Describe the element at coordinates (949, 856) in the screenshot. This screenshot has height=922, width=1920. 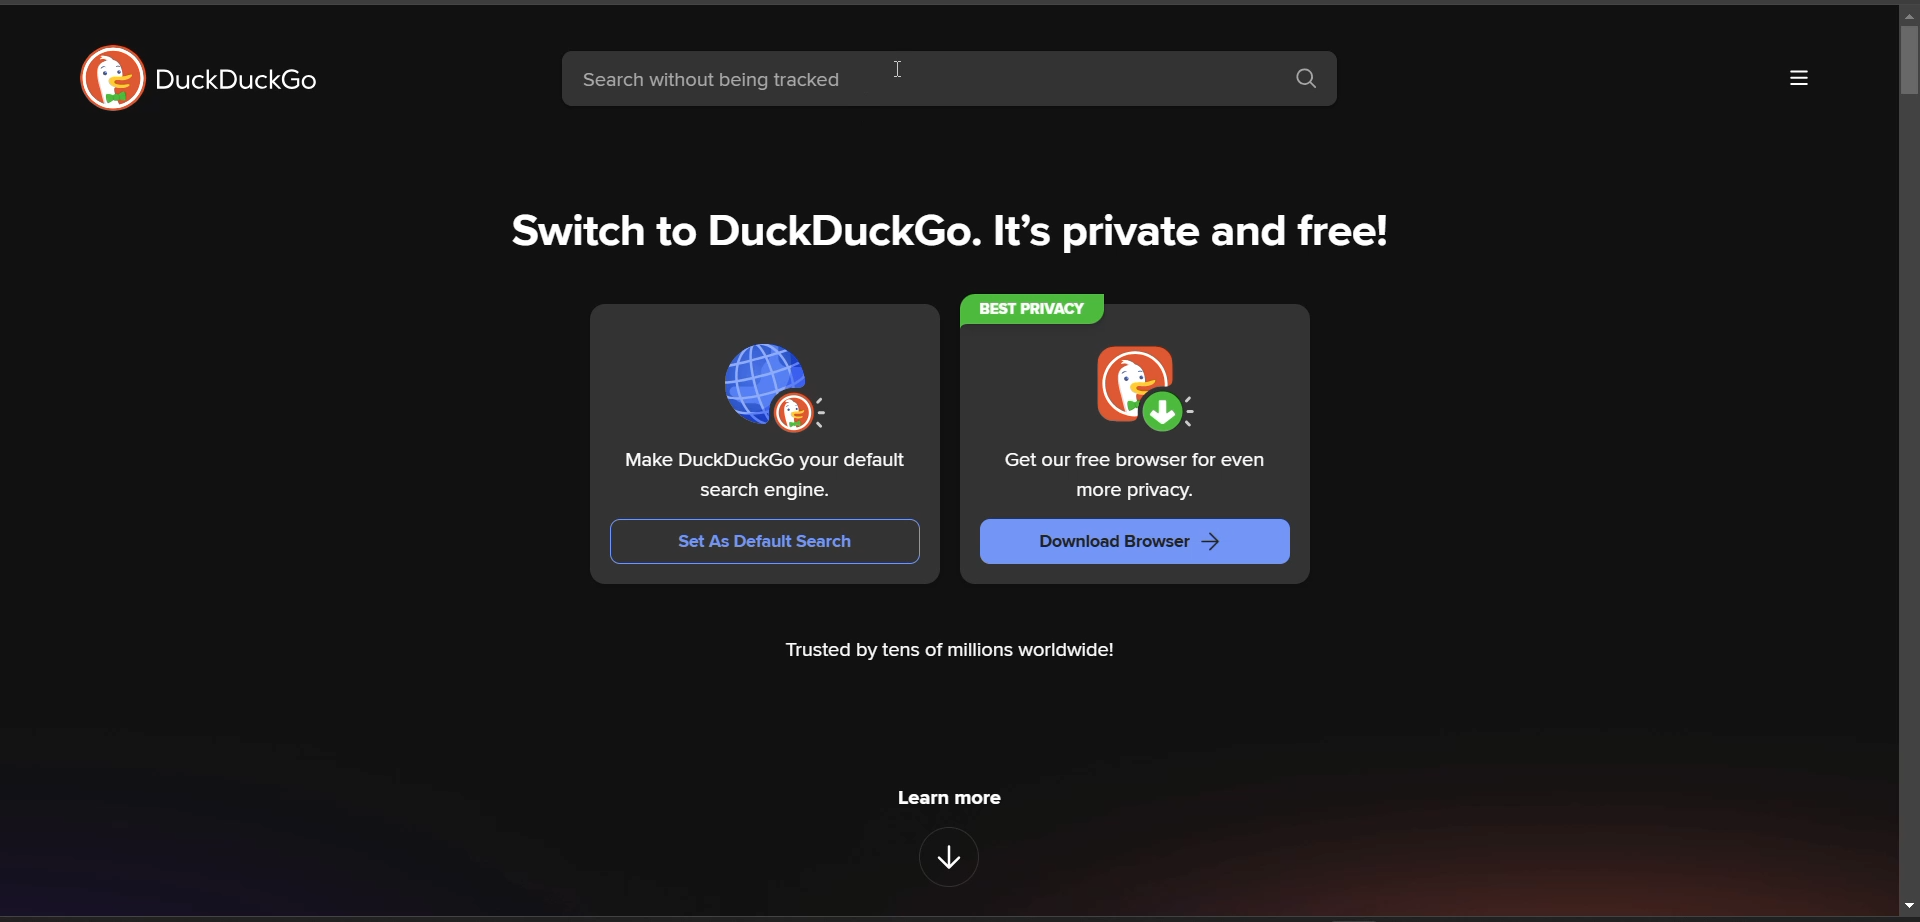
I see `features` at that location.